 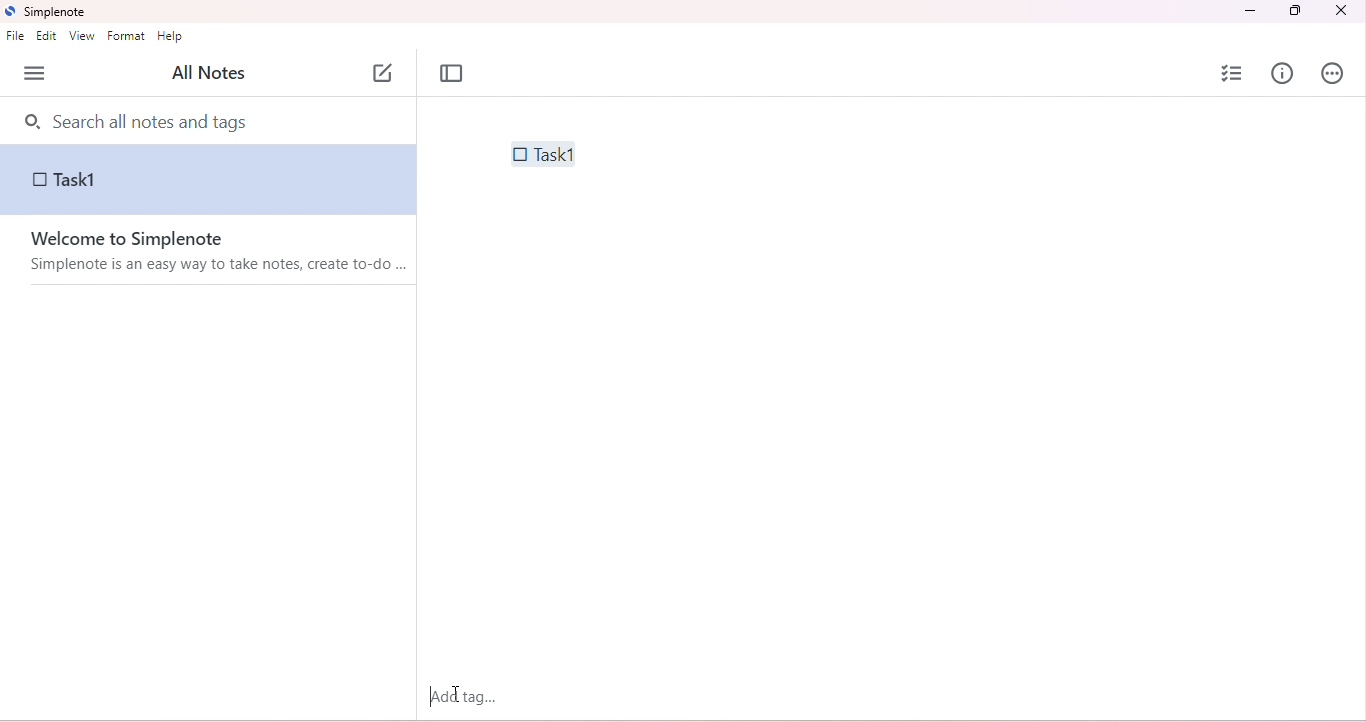 What do you see at coordinates (541, 153) in the screenshot?
I see `note text selected` at bounding box center [541, 153].